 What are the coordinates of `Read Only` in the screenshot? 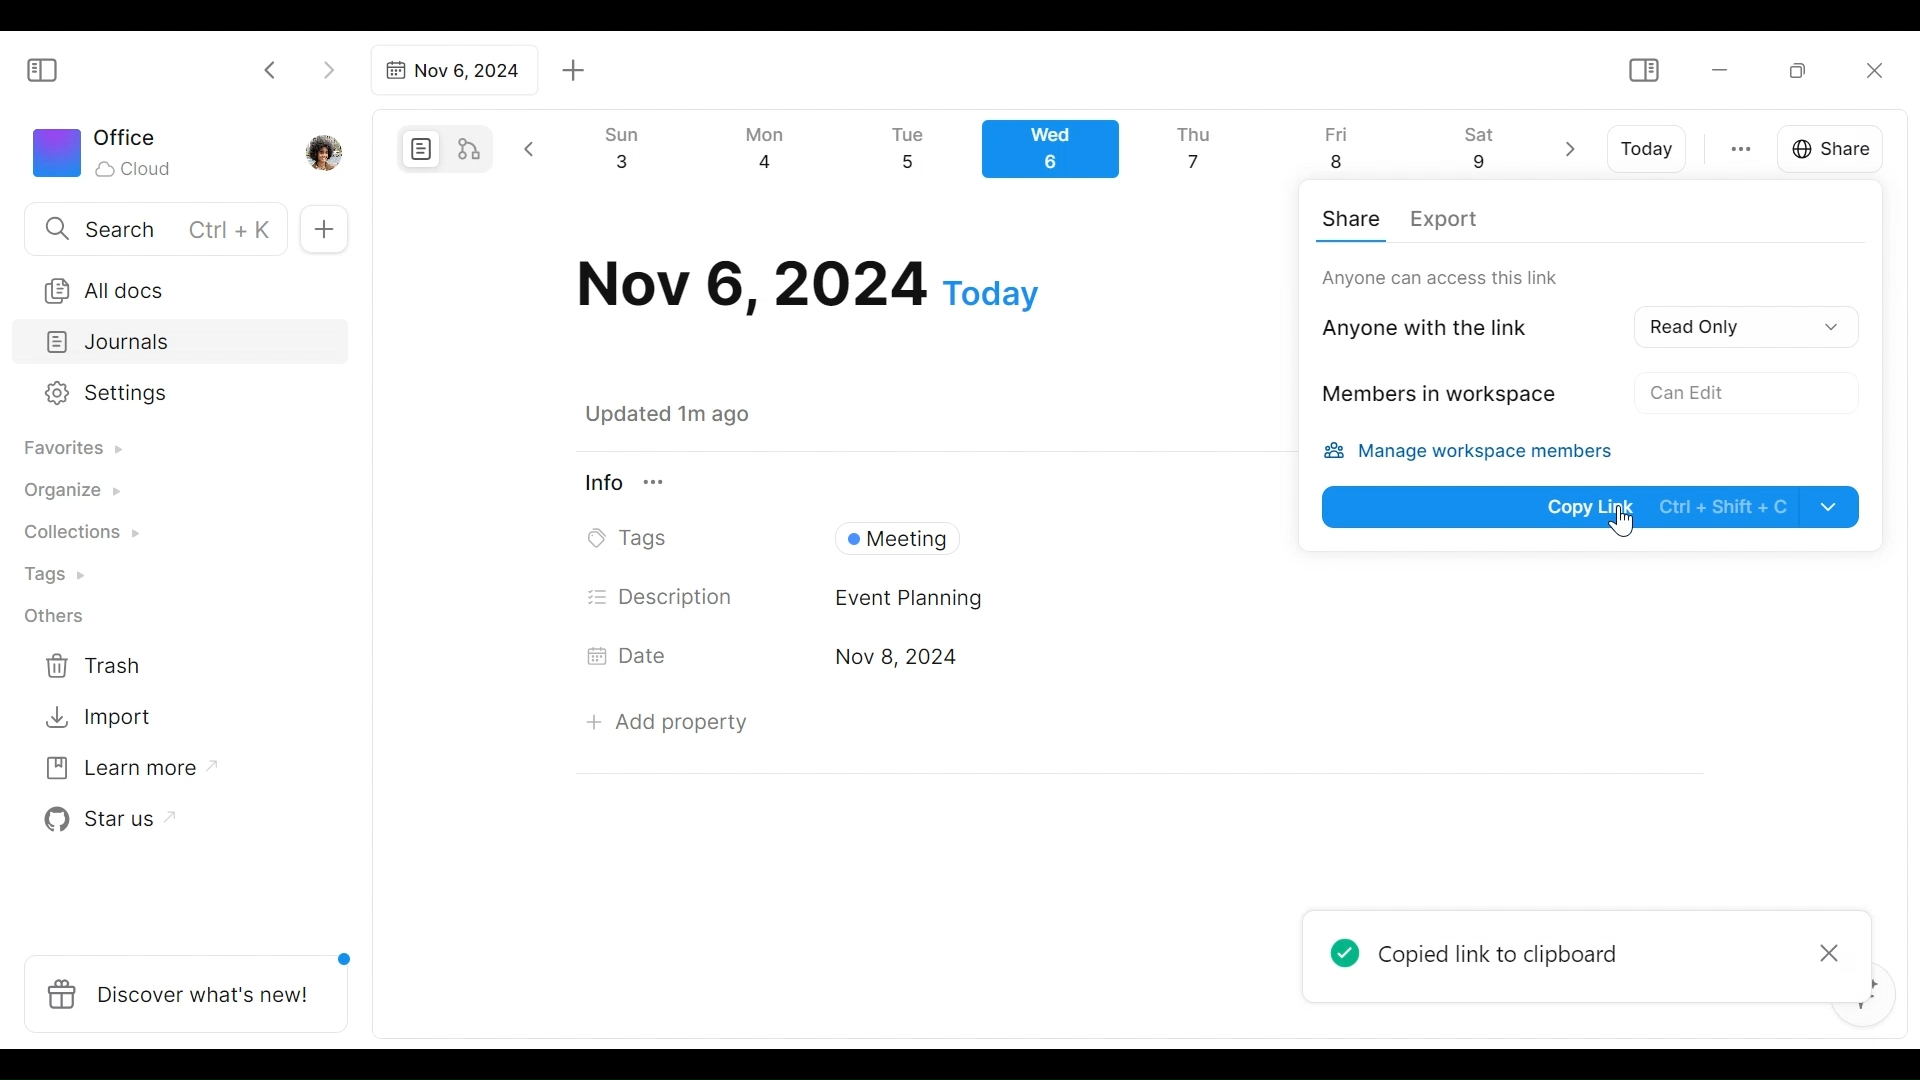 It's located at (1744, 327).